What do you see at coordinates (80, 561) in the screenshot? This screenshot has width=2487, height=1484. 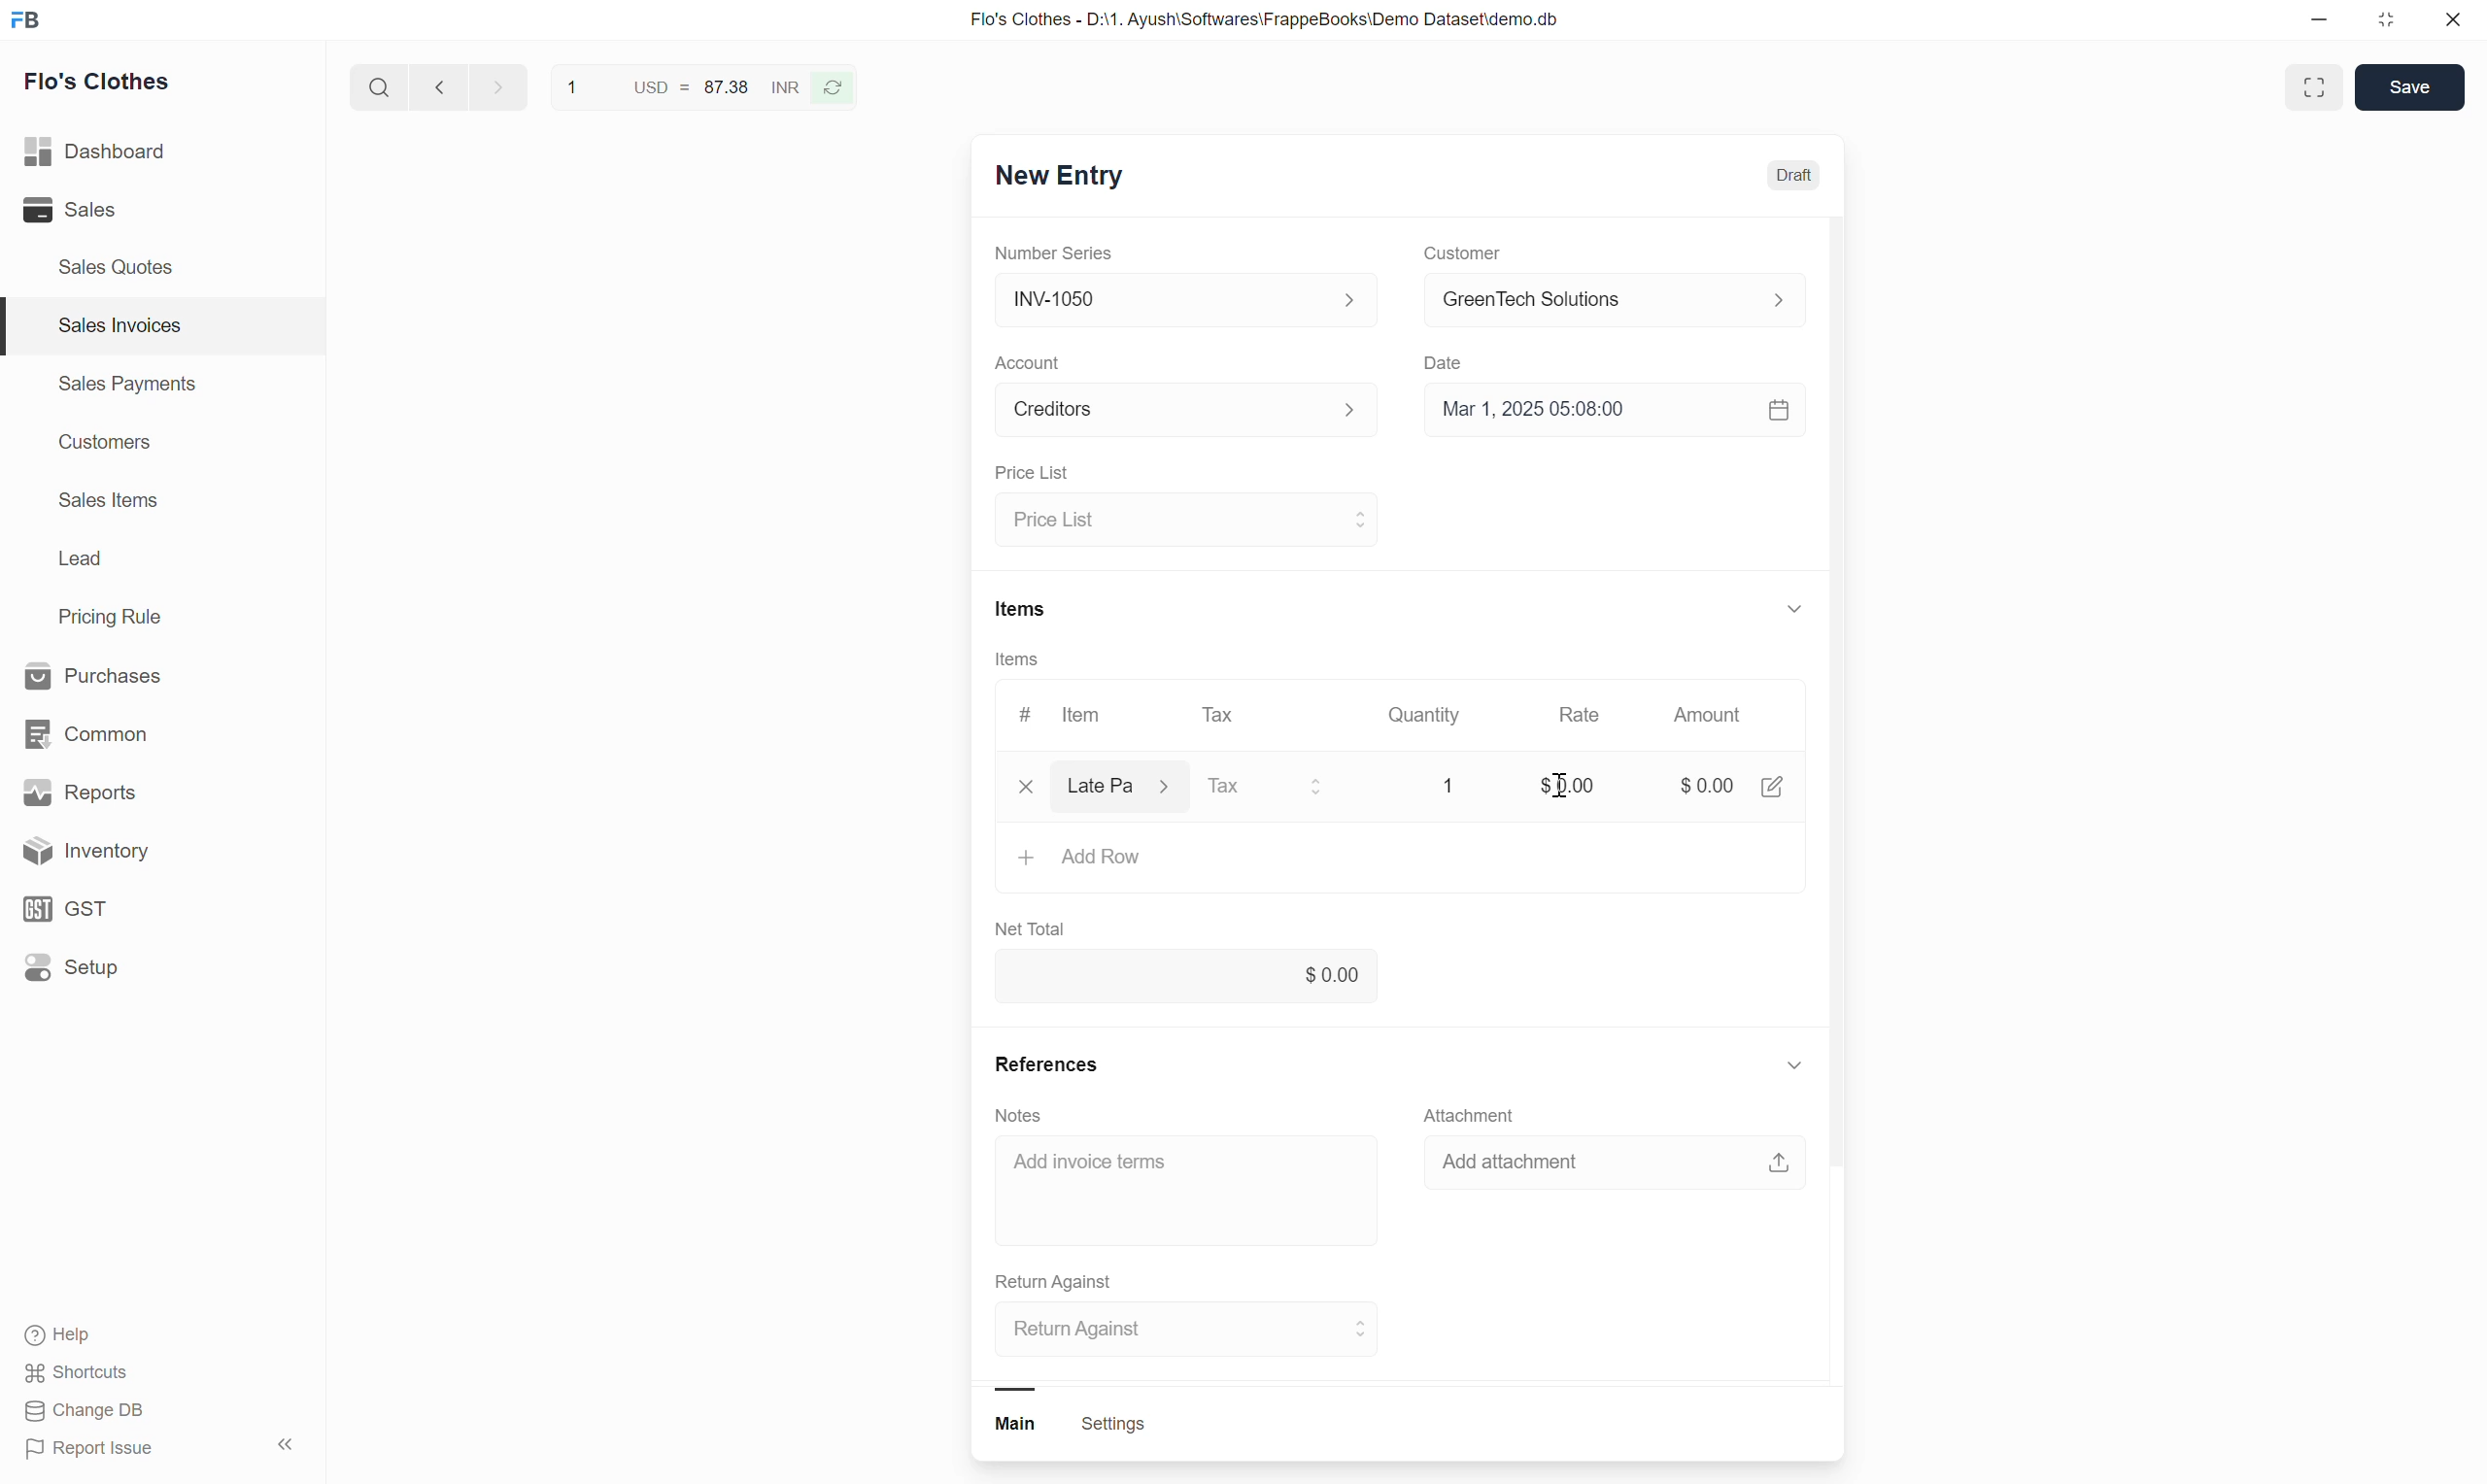 I see `Lead` at bounding box center [80, 561].